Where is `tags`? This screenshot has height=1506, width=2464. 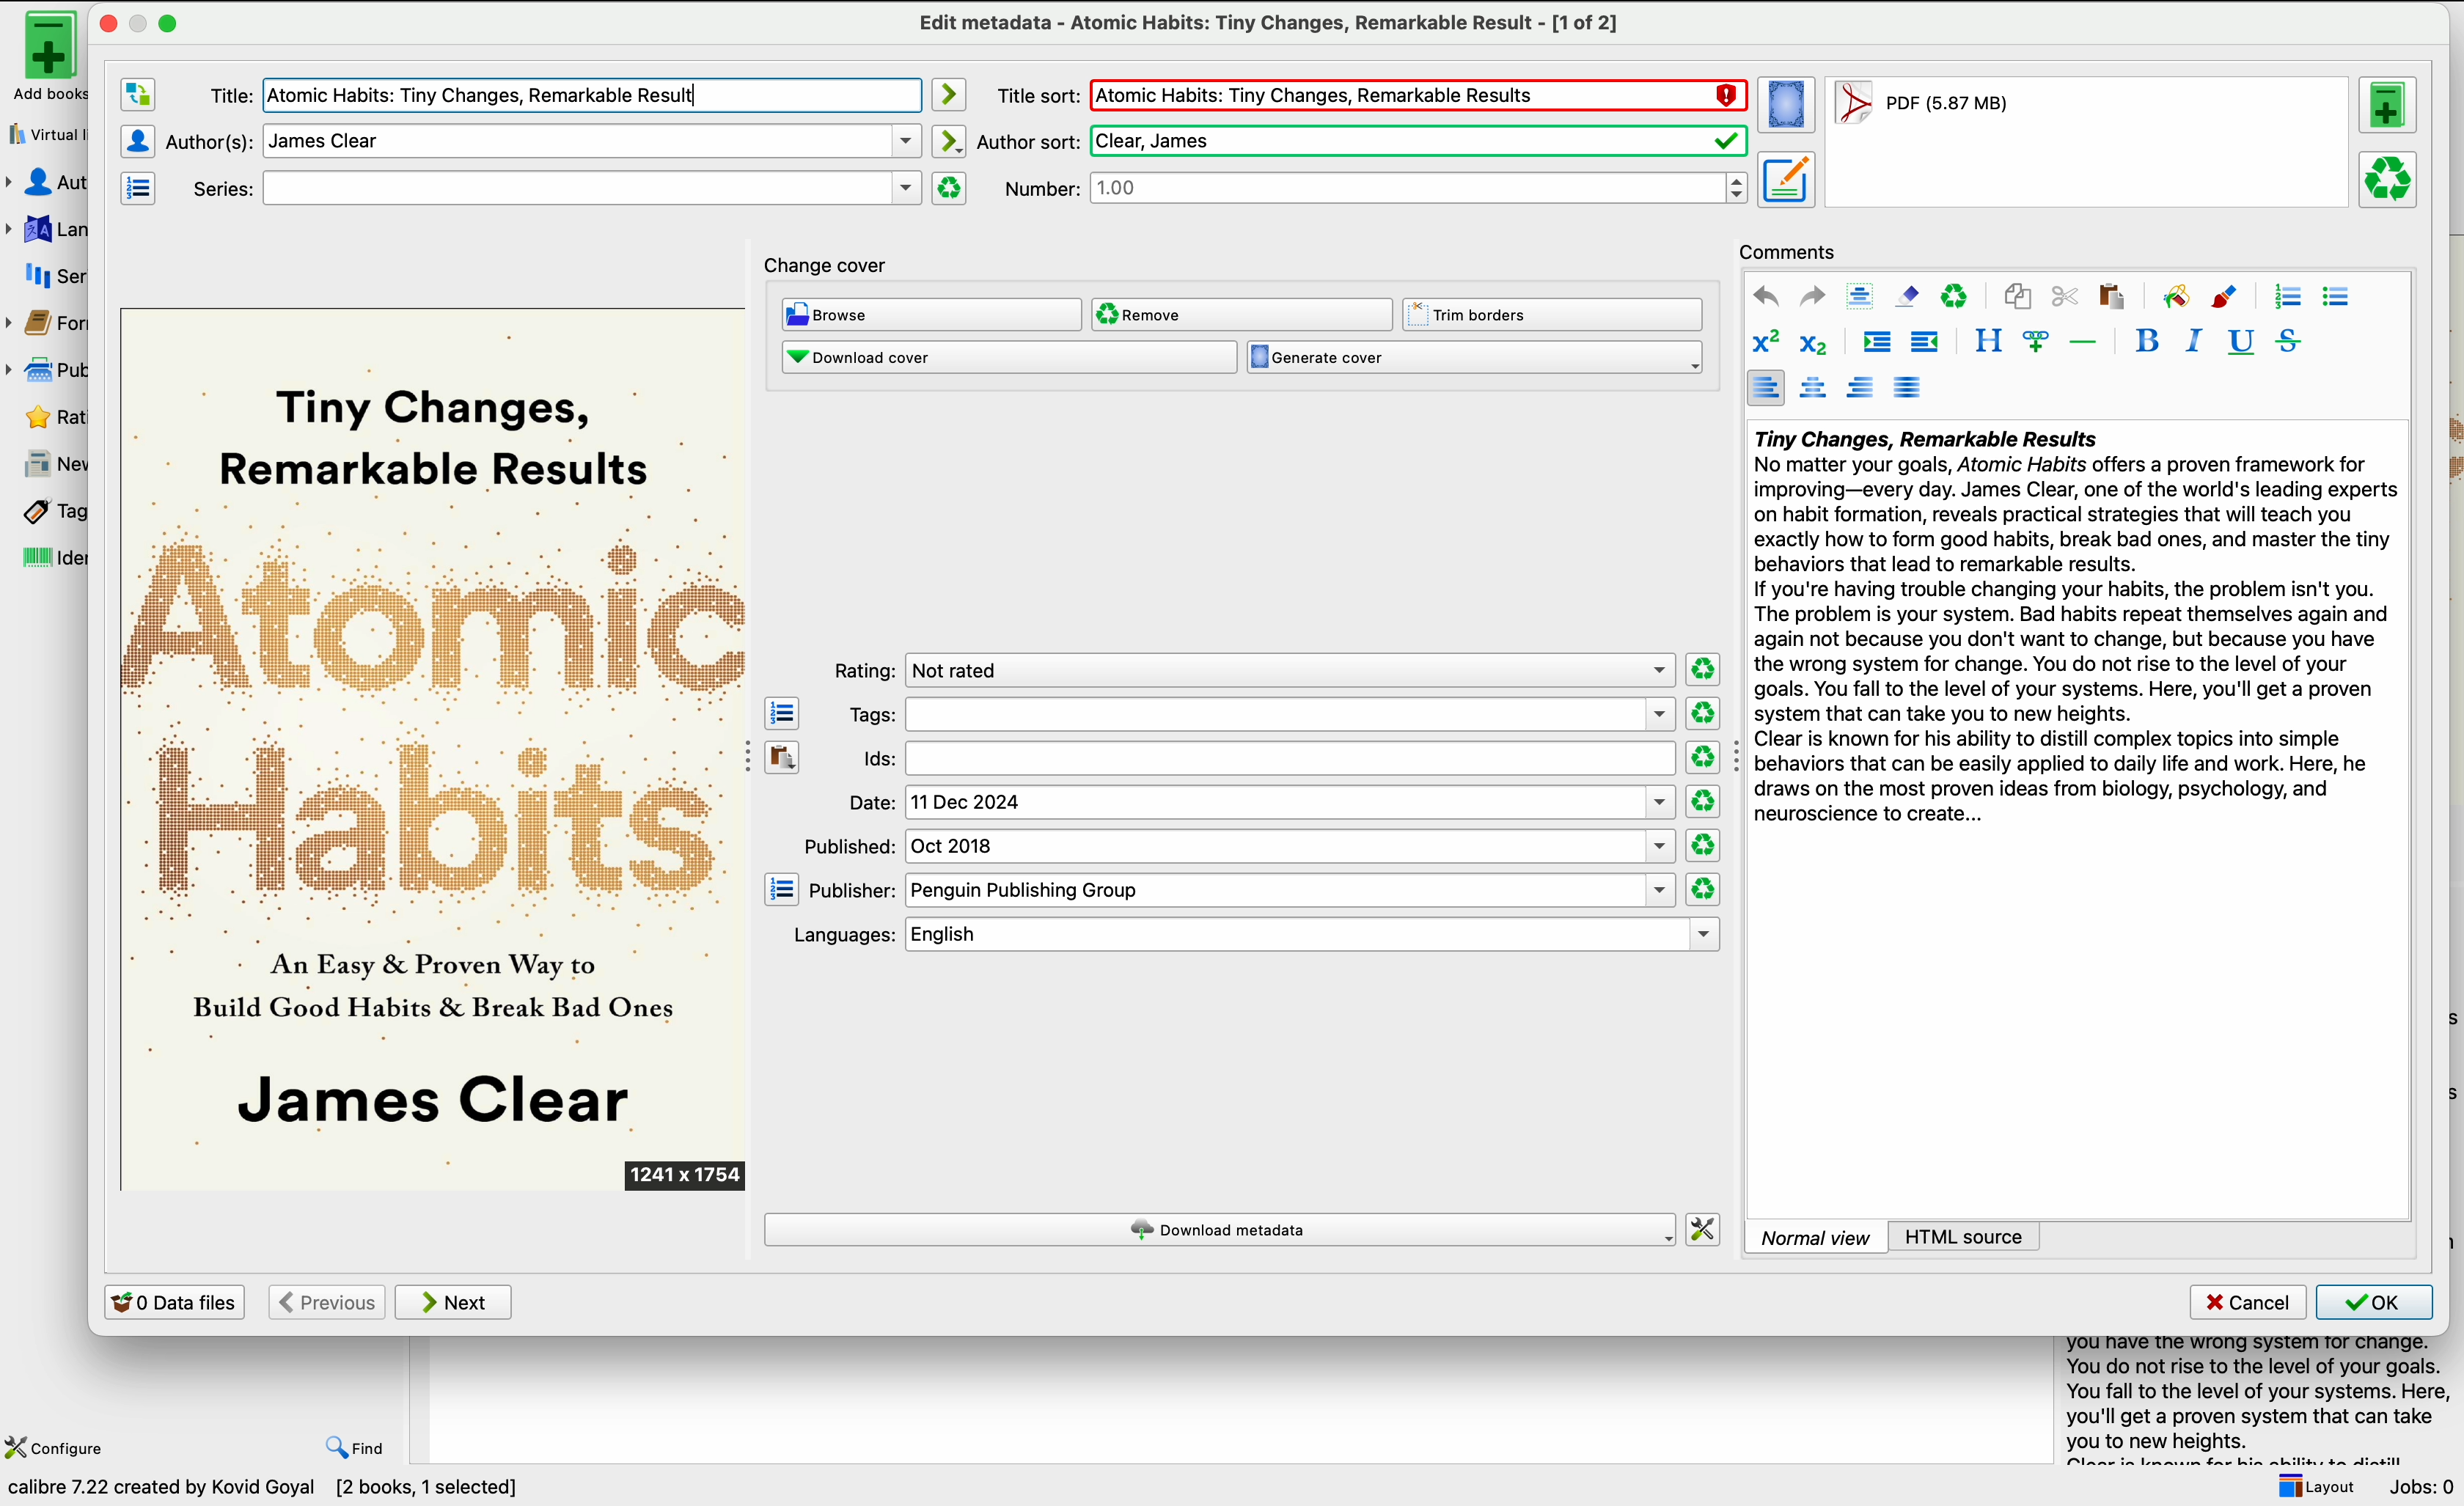
tags is located at coordinates (43, 512).